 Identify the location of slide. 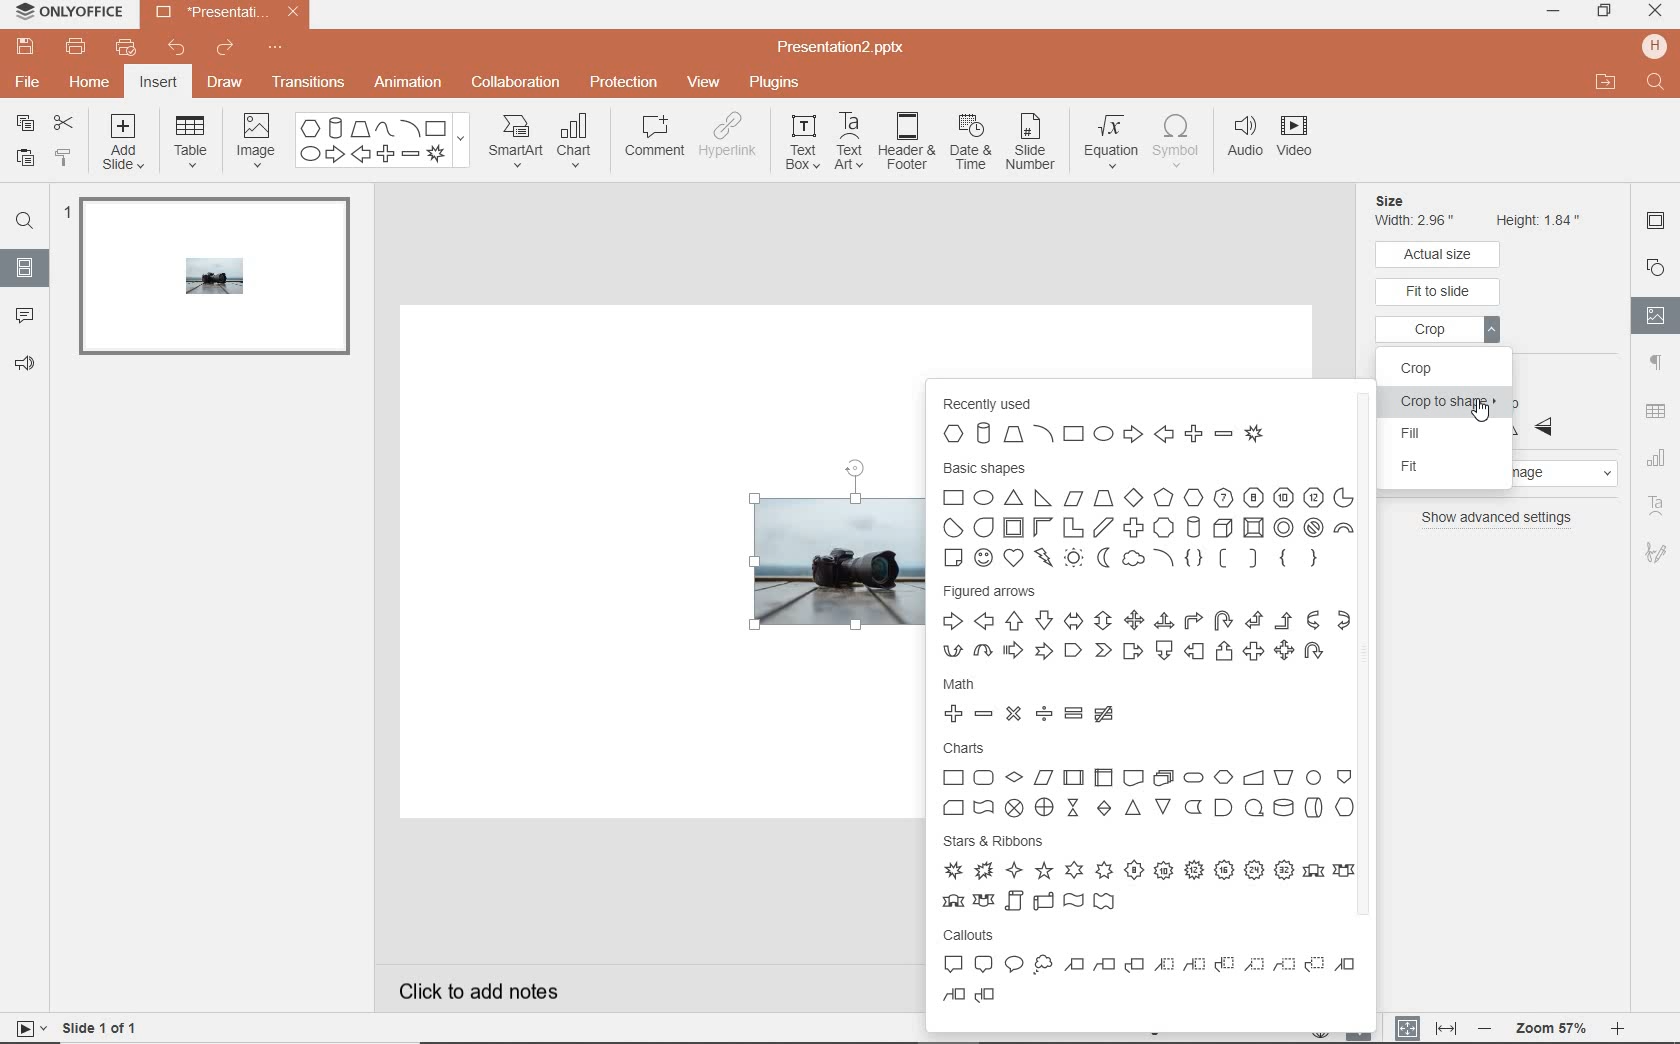
(211, 284).